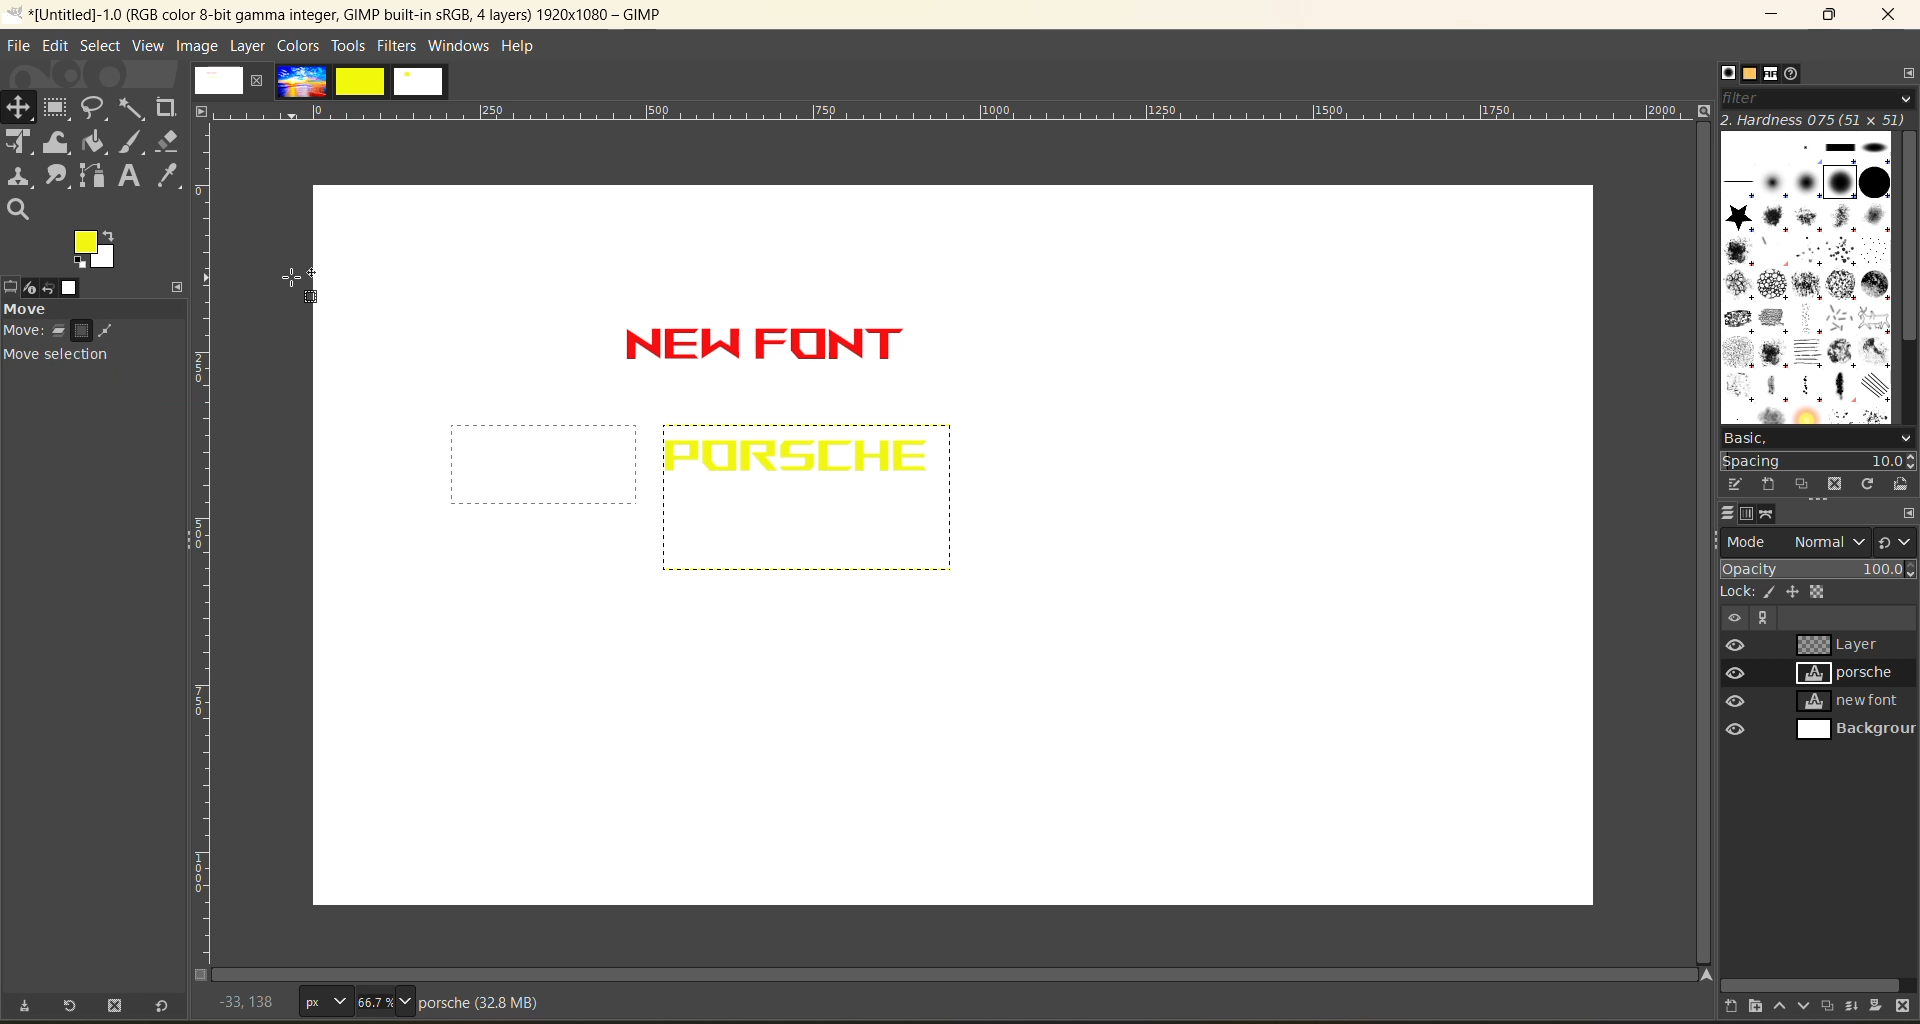  What do you see at coordinates (175, 285) in the screenshot?
I see `configure` at bounding box center [175, 285].